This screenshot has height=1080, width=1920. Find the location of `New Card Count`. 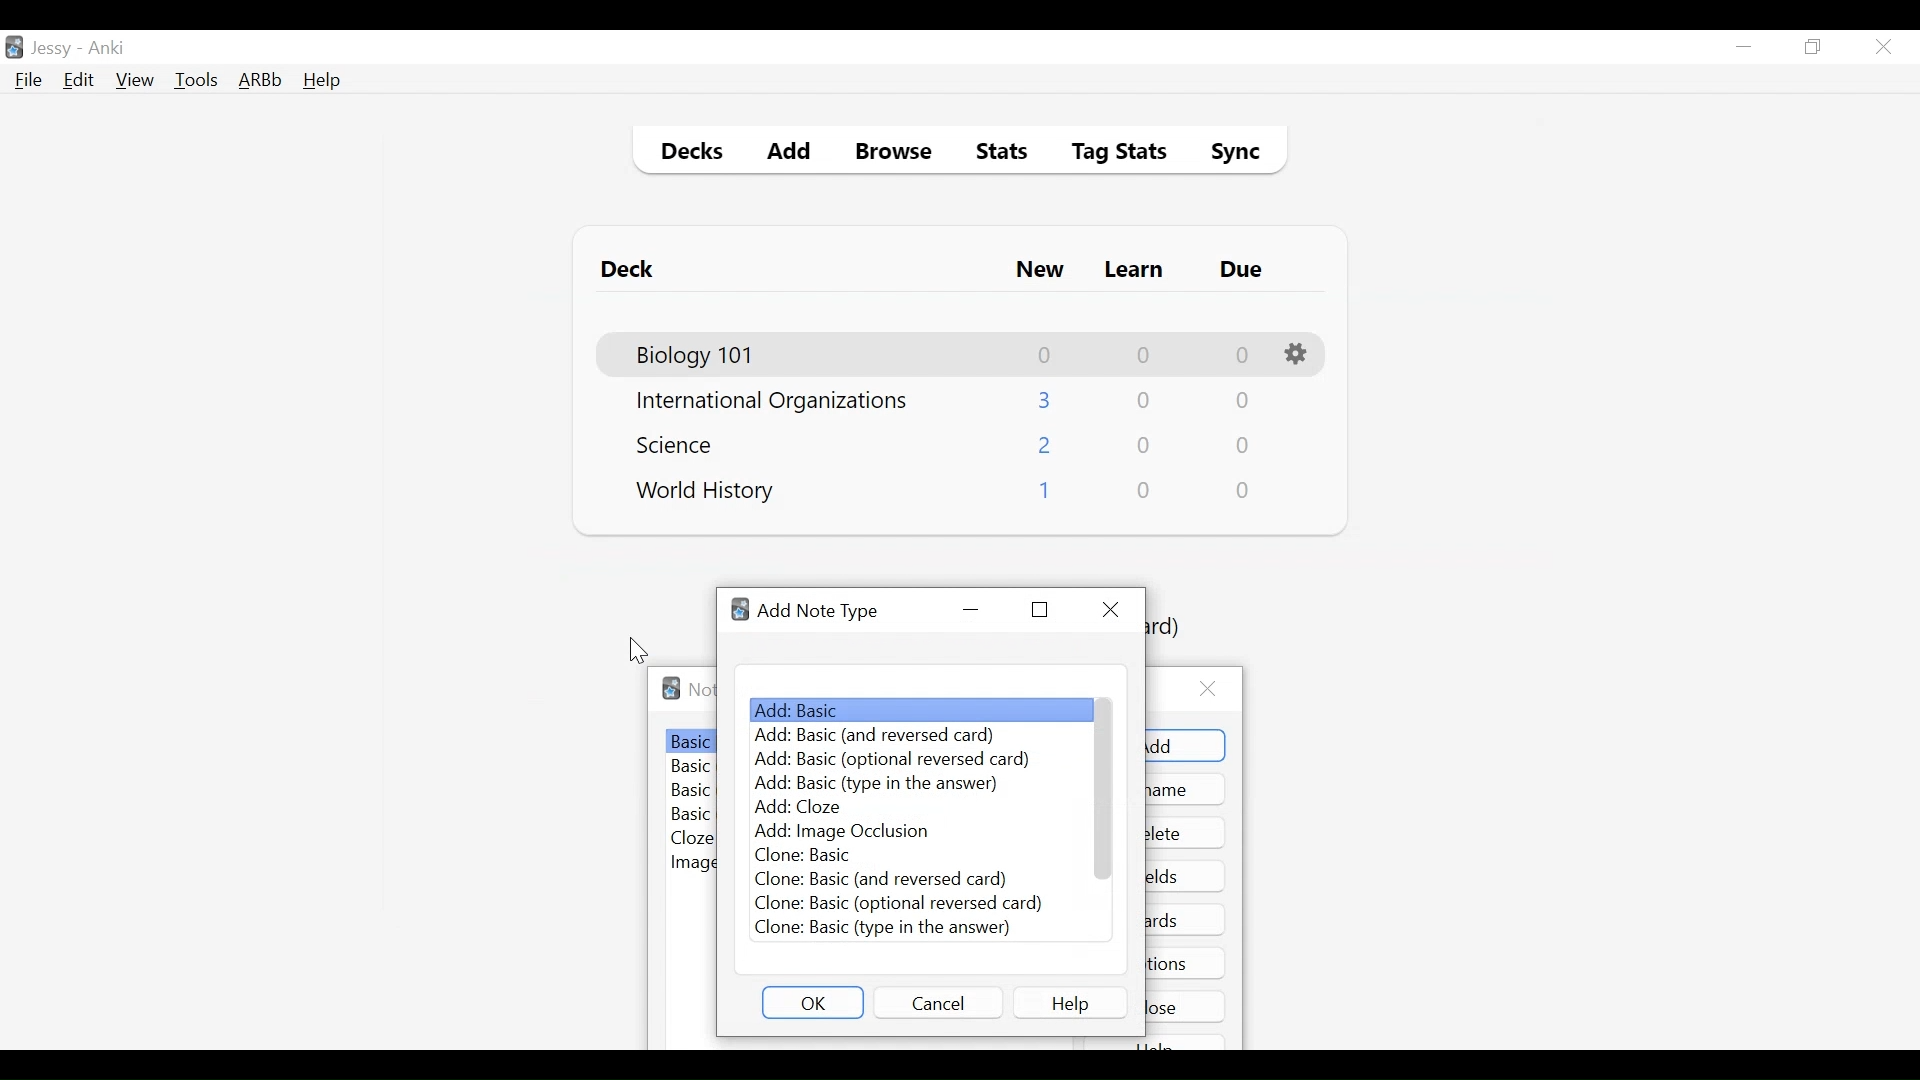

New Card Count is located at coordinates (1043, 494).